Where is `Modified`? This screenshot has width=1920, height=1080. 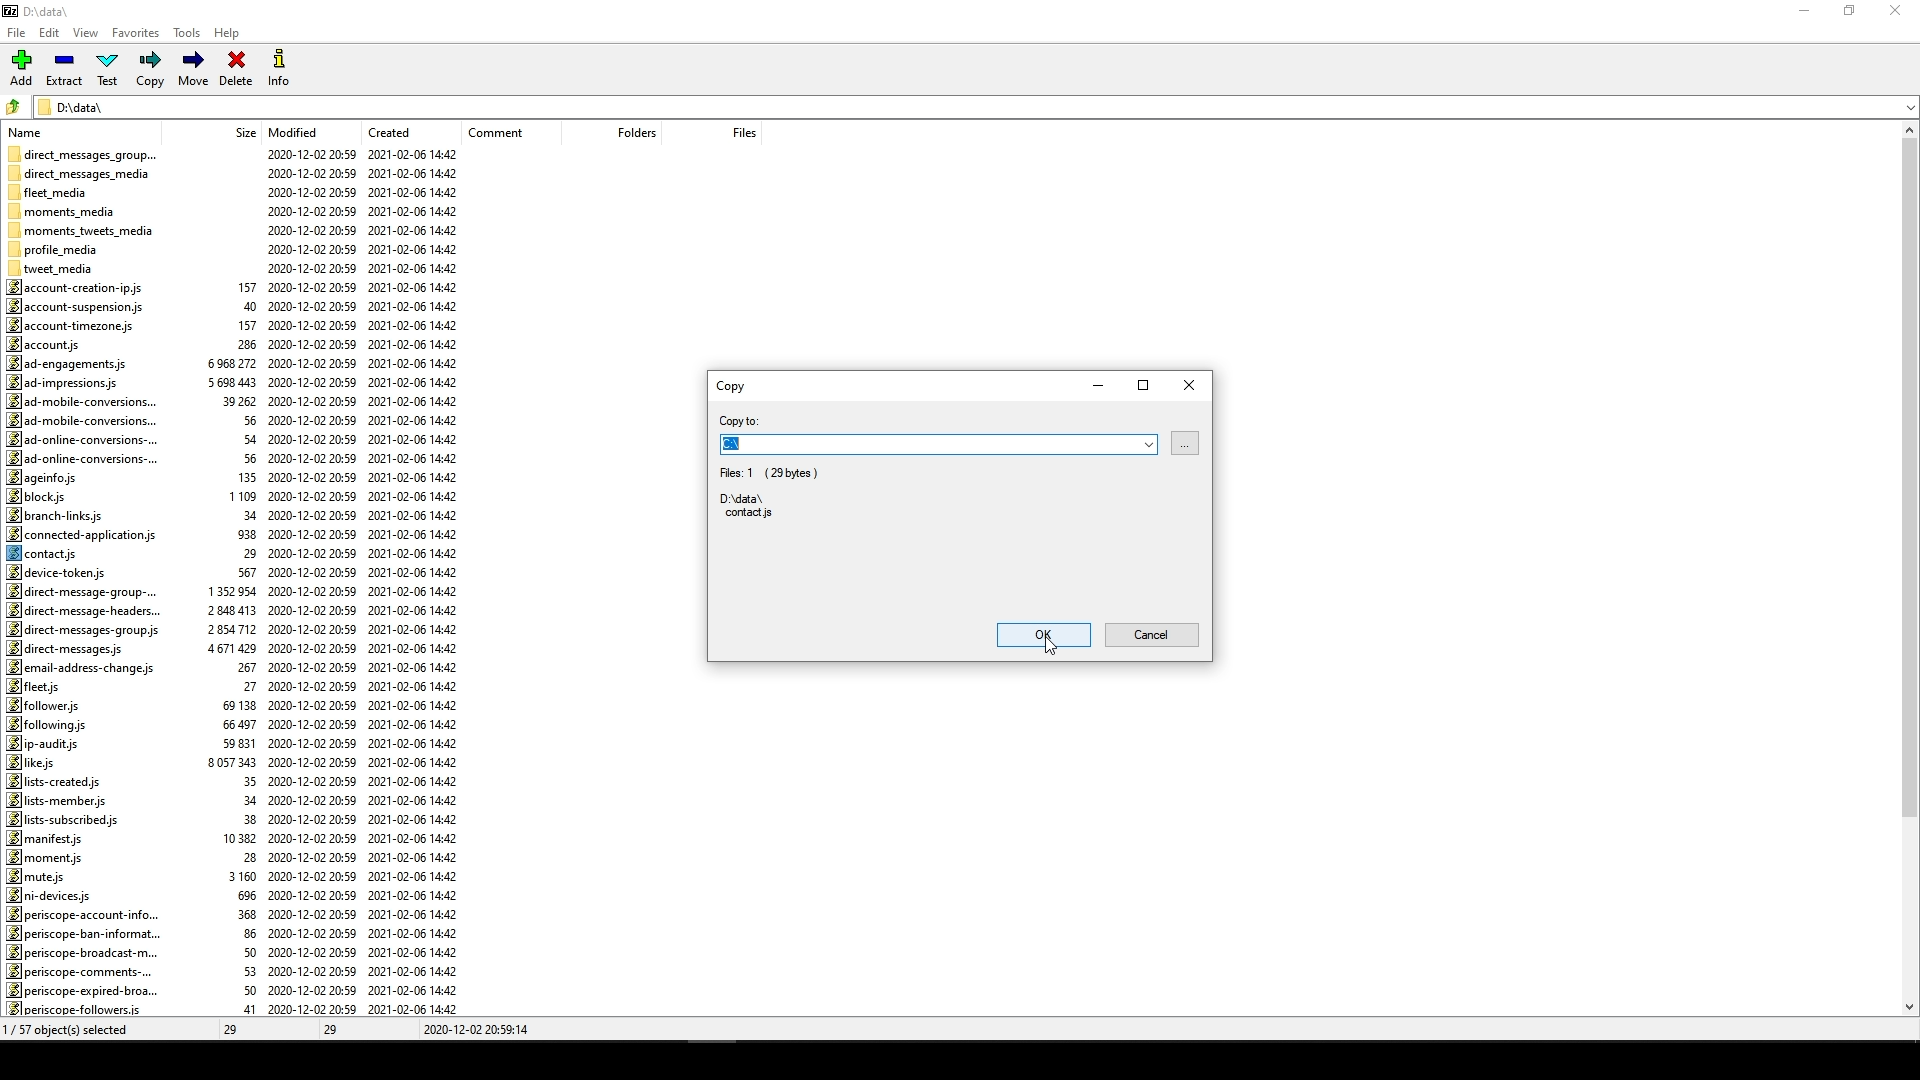 Modified is located at coordinates (298, 131).